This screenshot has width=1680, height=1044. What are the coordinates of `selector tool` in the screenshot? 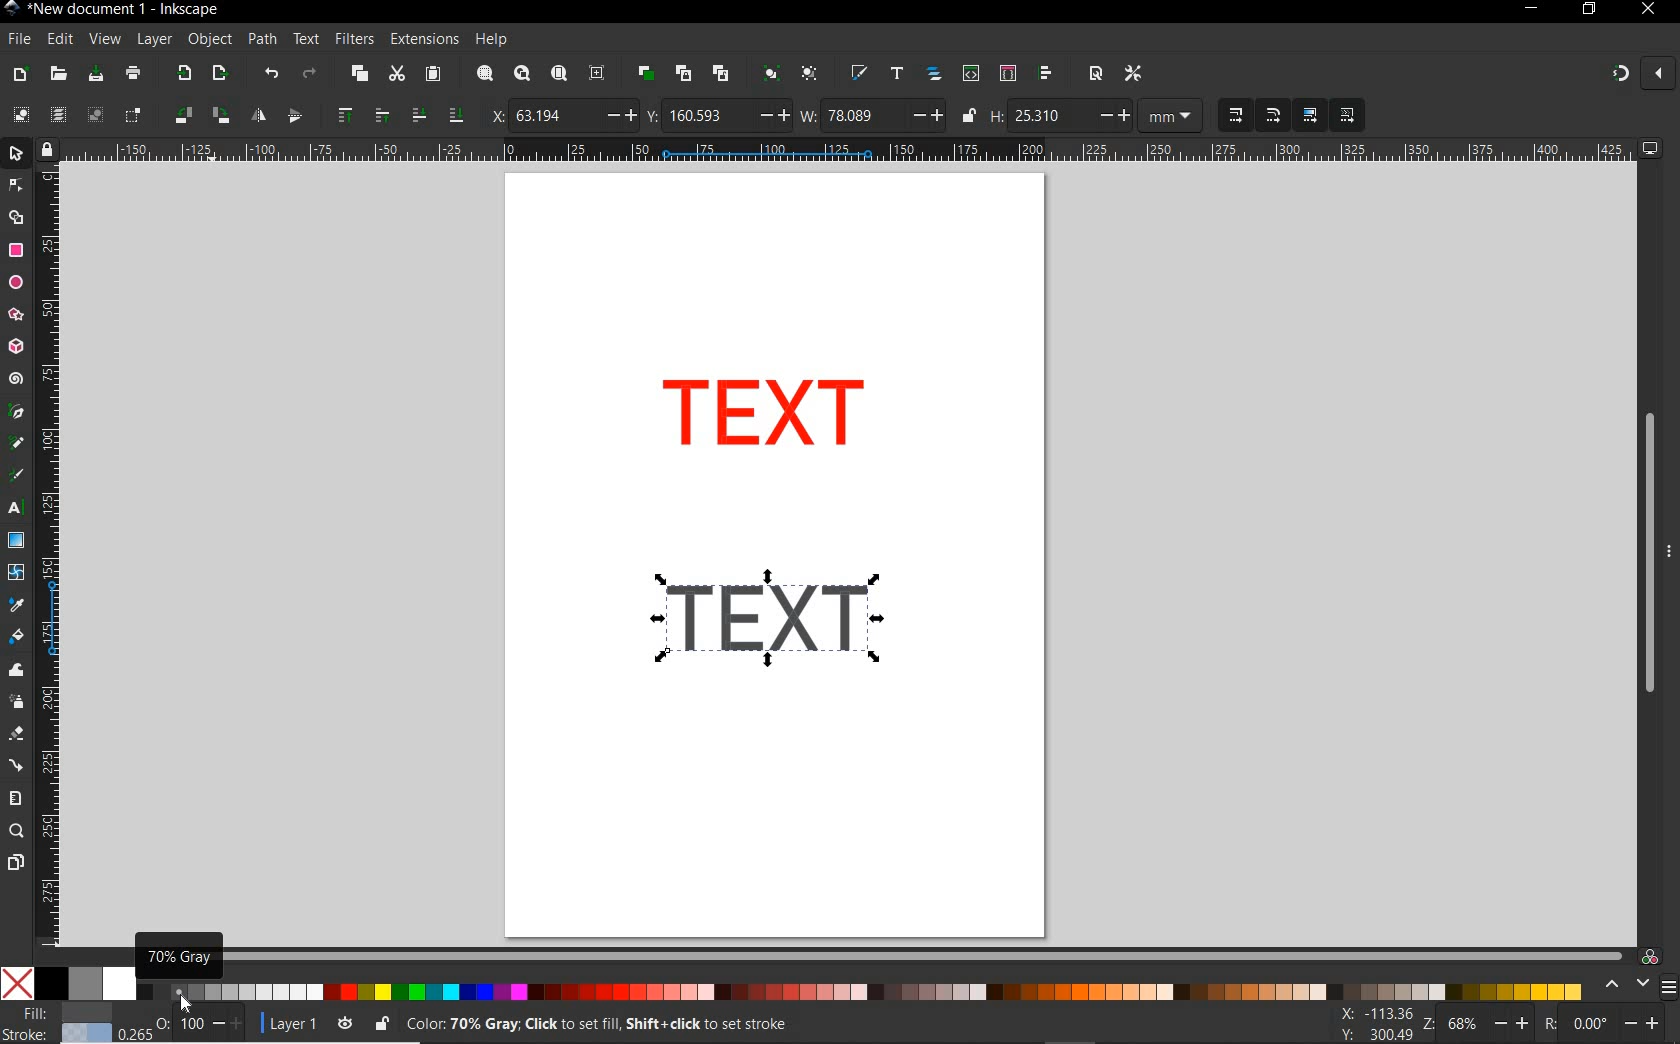 It's located at (18, 156).